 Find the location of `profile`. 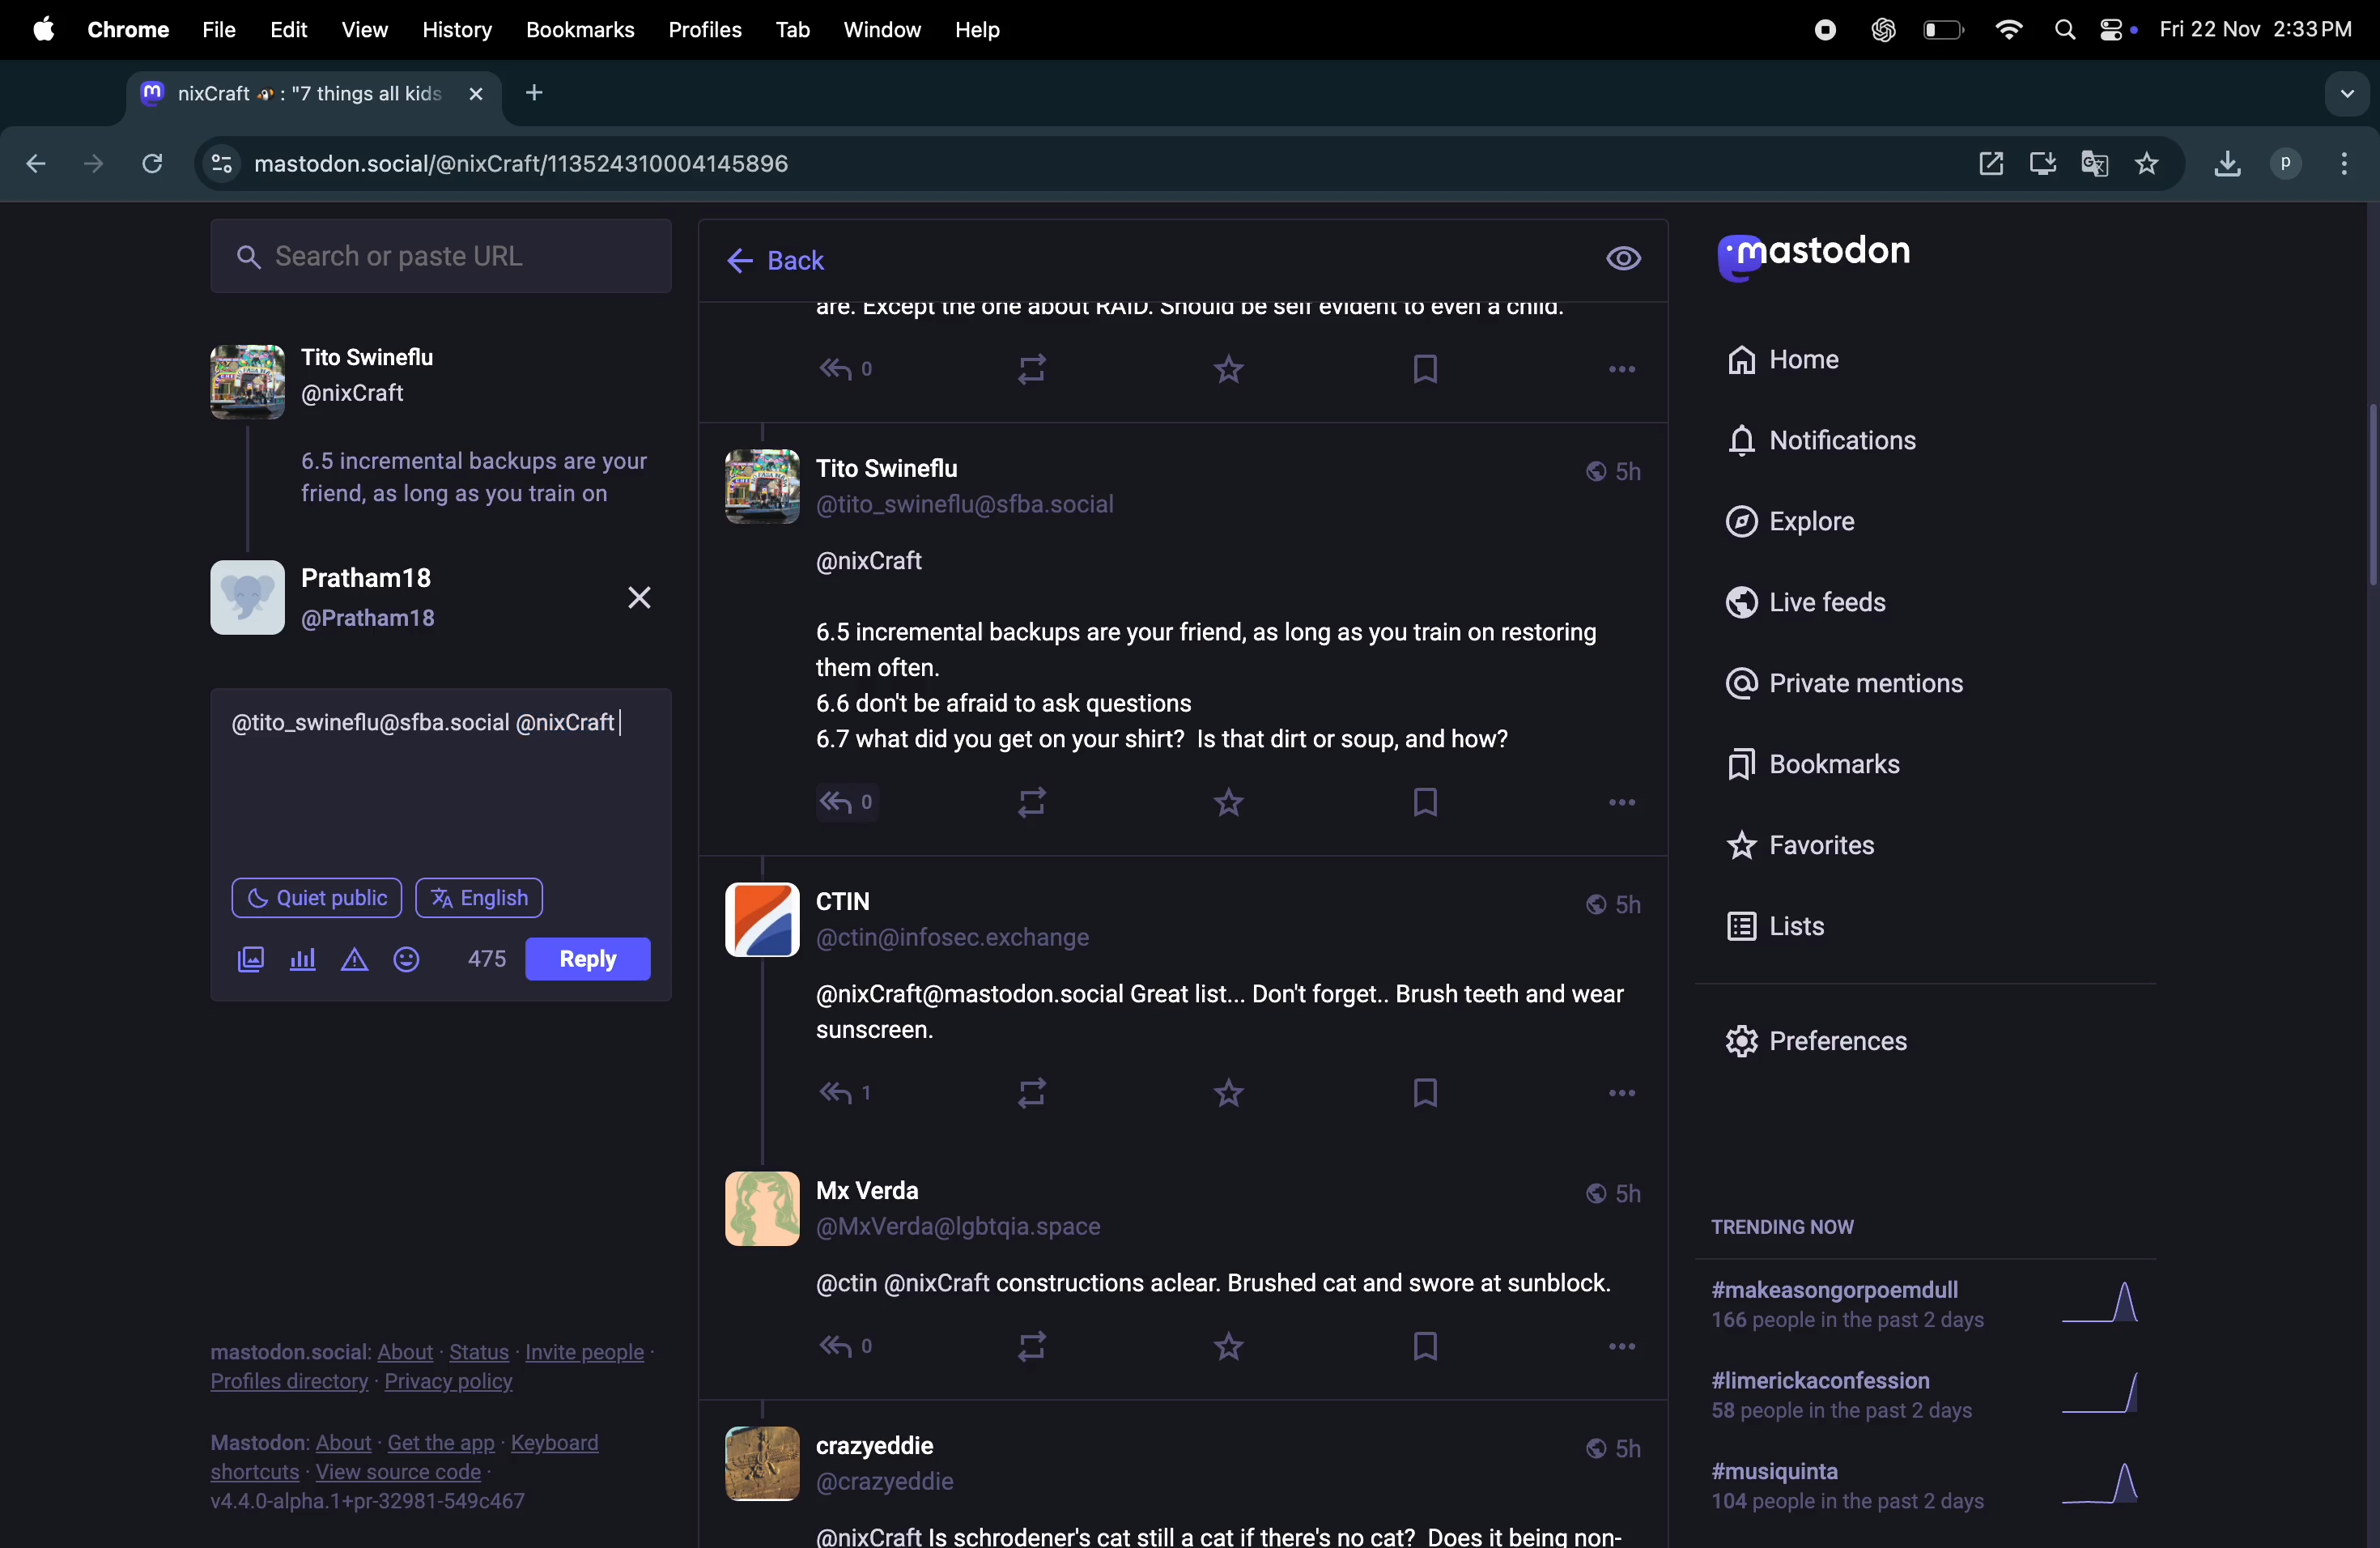

profile is located at coordinates (2285, 167).